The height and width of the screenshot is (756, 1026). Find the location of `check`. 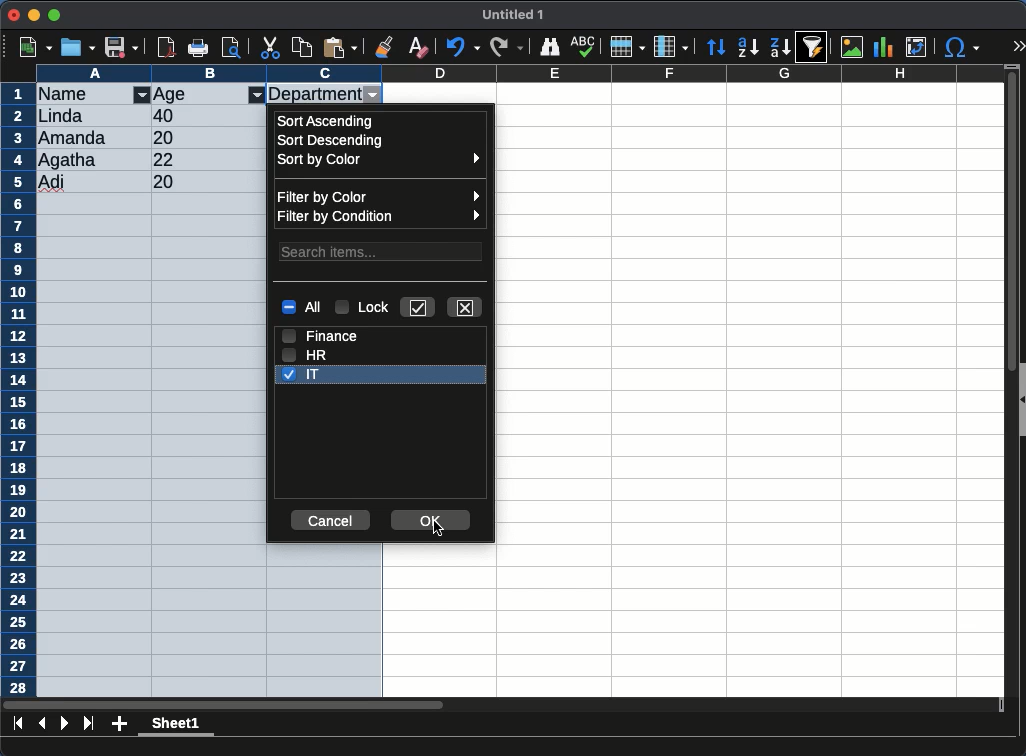

check is located at coordinates (419, 307).